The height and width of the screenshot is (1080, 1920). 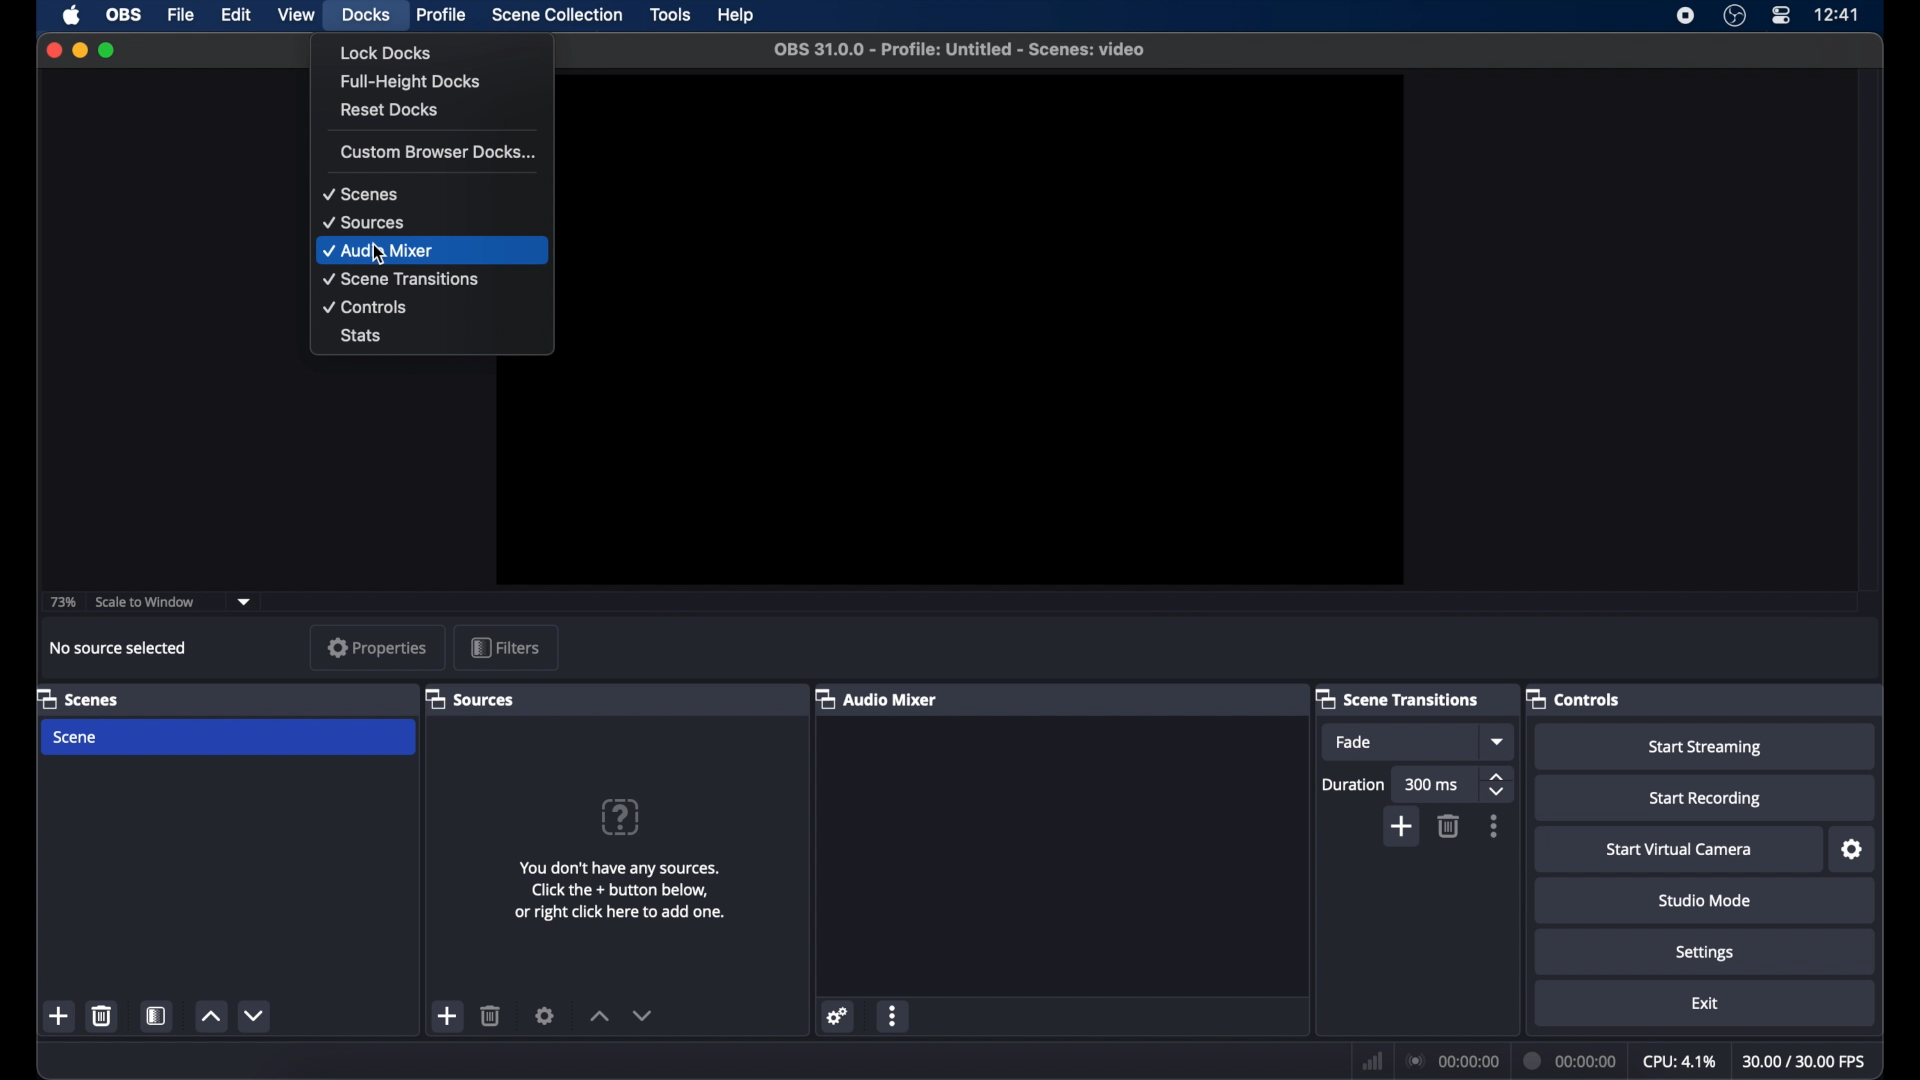 I want to click on 12:41, so click(x=1838, y=15).